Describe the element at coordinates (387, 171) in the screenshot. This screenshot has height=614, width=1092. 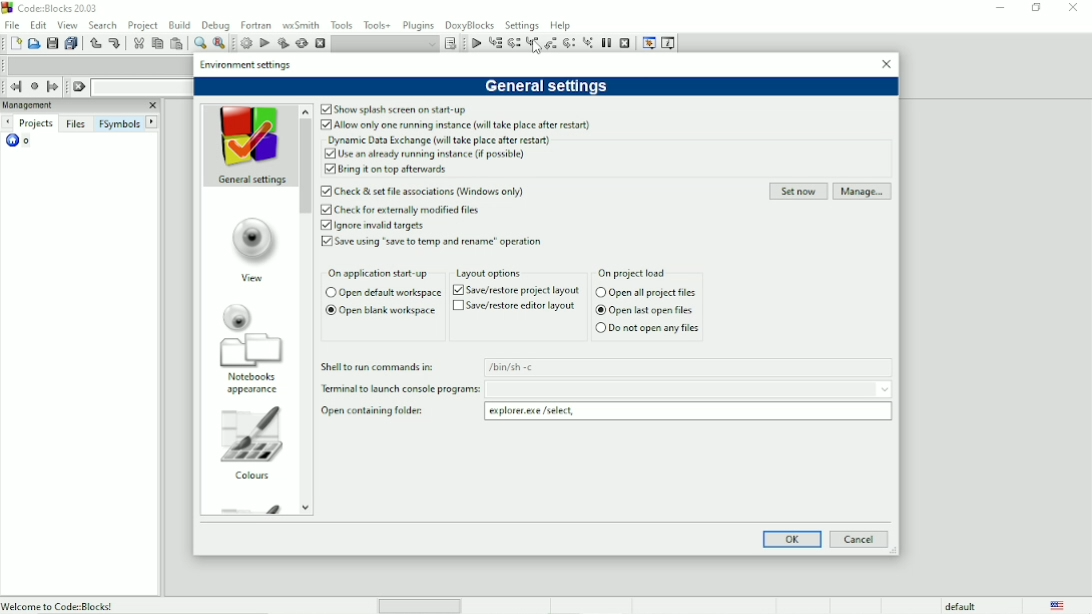
I see `Bring it on top afterwards` at that location.